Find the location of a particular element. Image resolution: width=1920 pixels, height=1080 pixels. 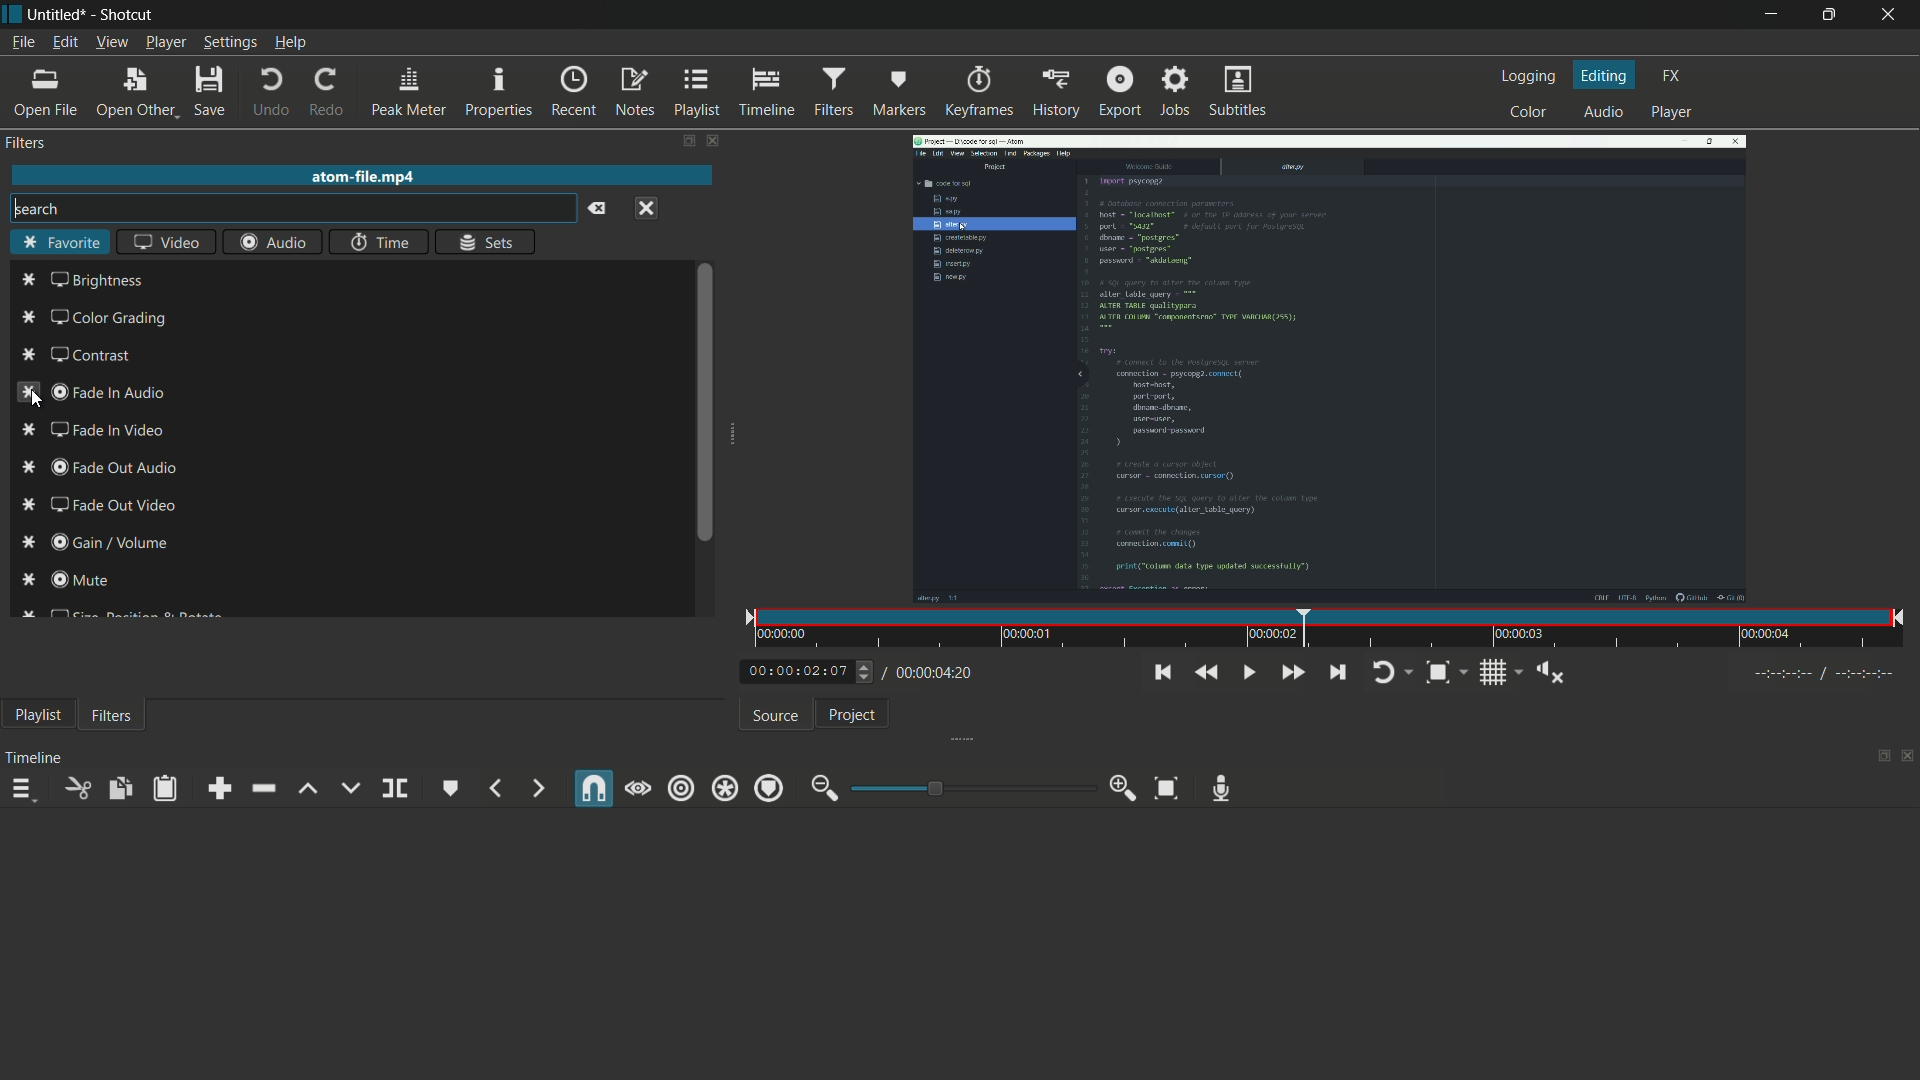

paste filters is located at coordinates (167, 788).